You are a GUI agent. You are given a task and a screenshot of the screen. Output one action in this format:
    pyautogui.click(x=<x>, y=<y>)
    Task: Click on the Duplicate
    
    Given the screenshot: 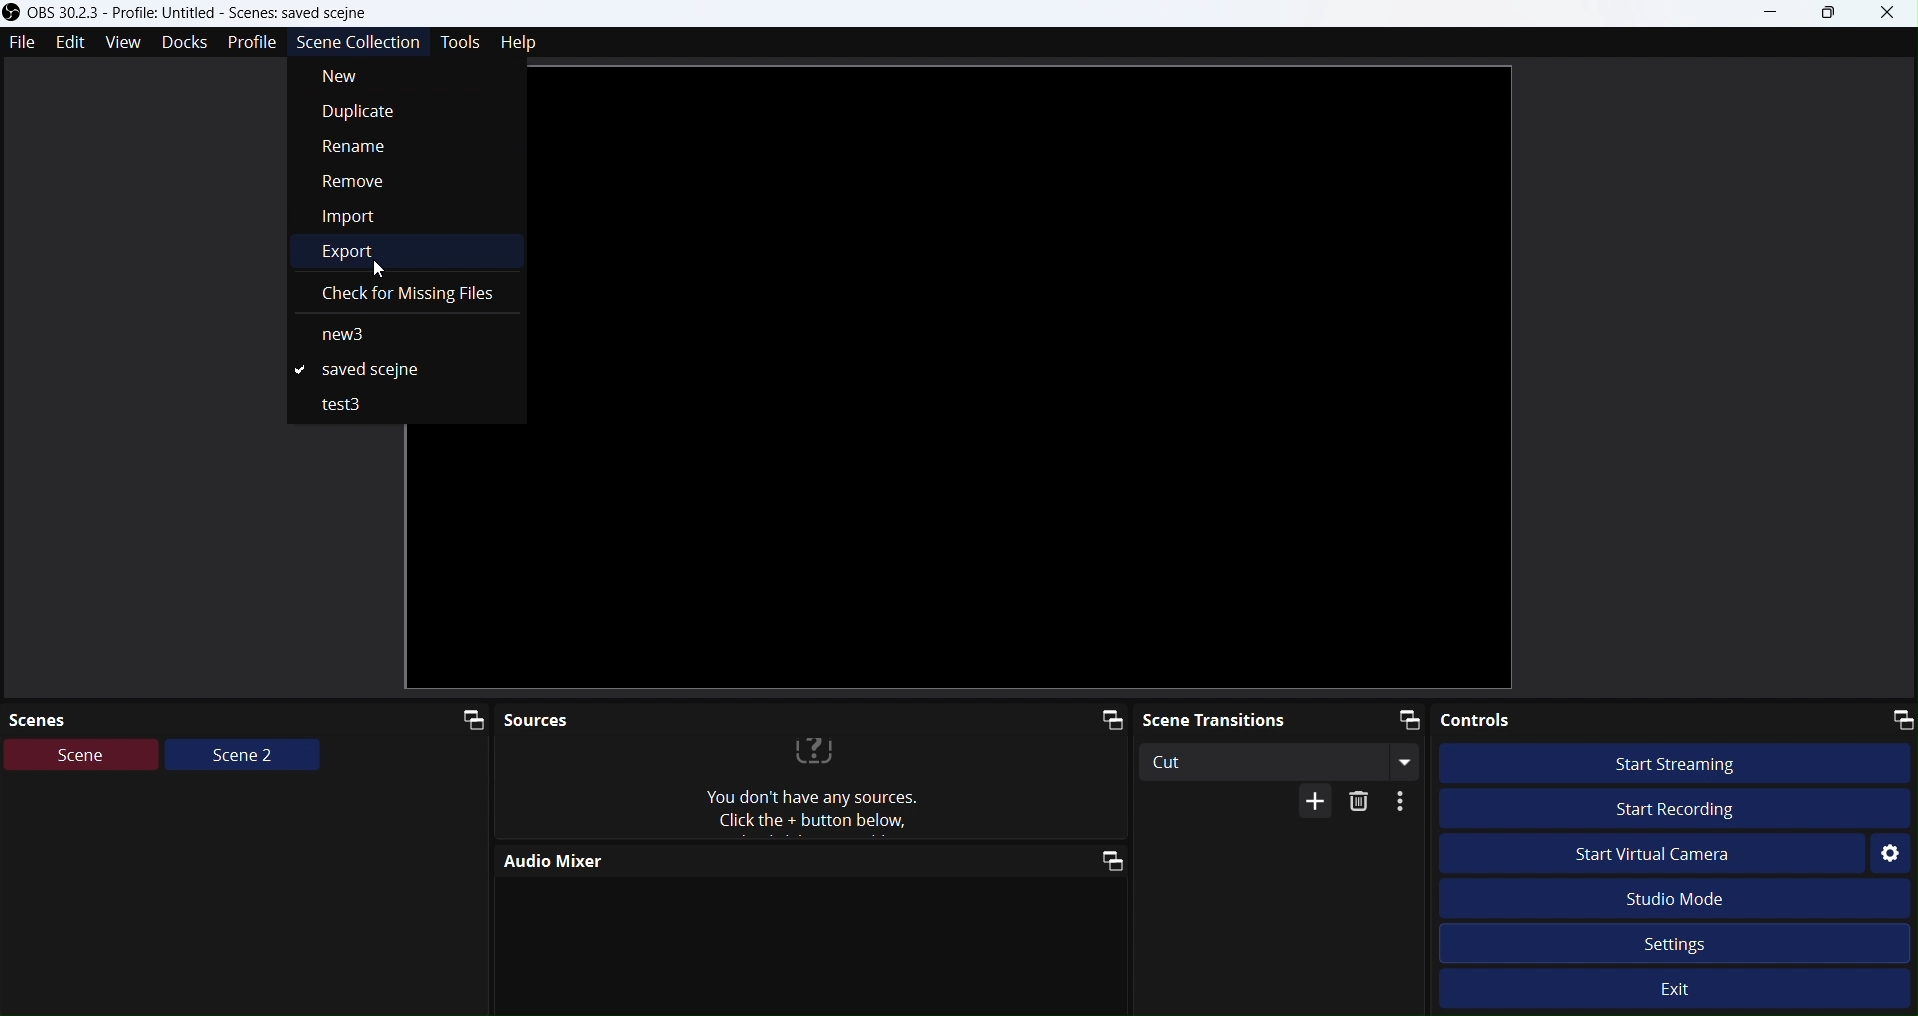 What is the action you would take?
    pyautogui.click(x=370, y=112)
    